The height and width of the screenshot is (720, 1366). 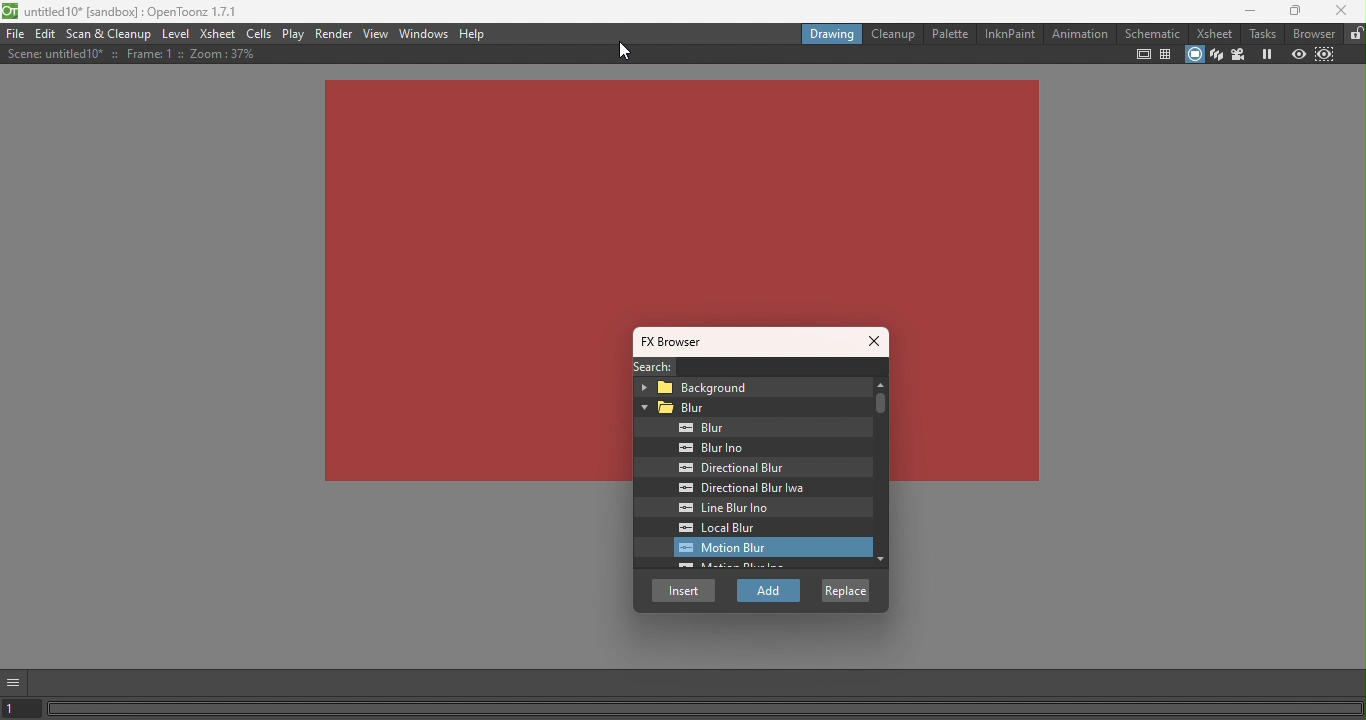 I want to click on Animation, so click(x=1078, y=34).